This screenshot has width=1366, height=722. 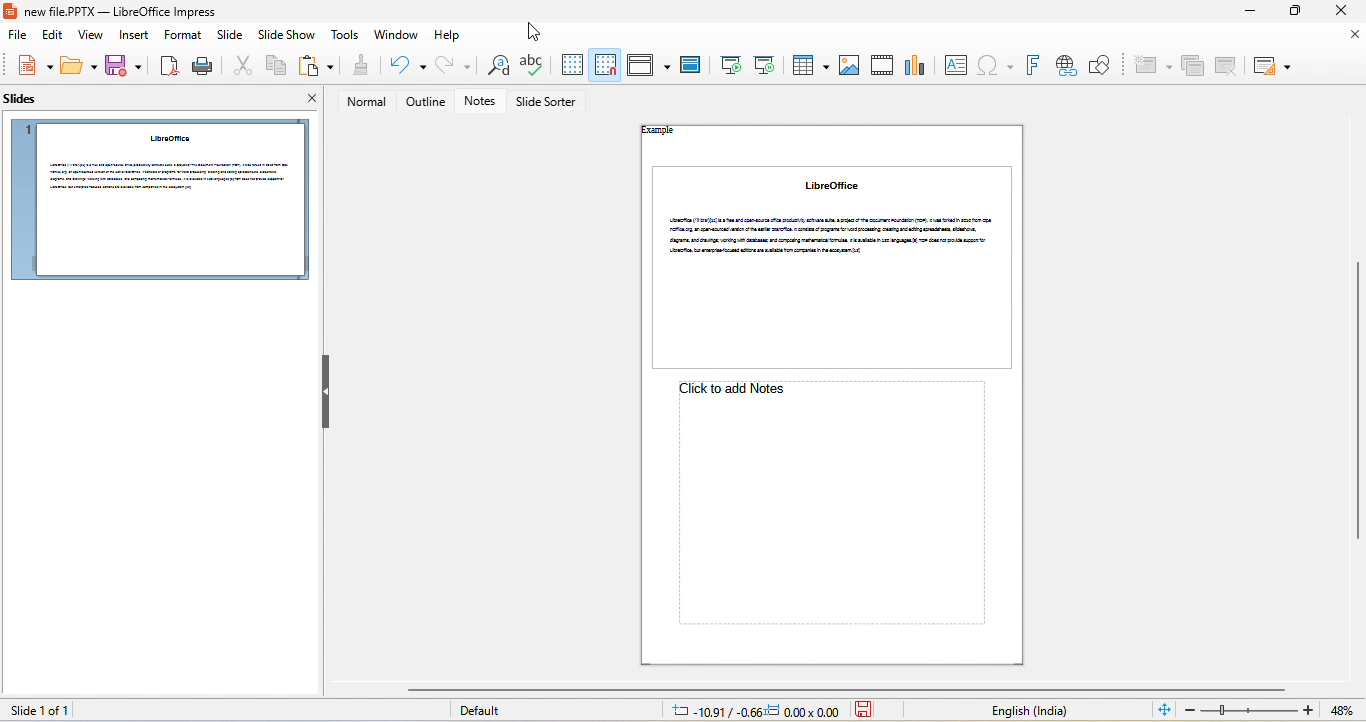 I want to click on current zoom 71%, so click(x=1347, y=711).